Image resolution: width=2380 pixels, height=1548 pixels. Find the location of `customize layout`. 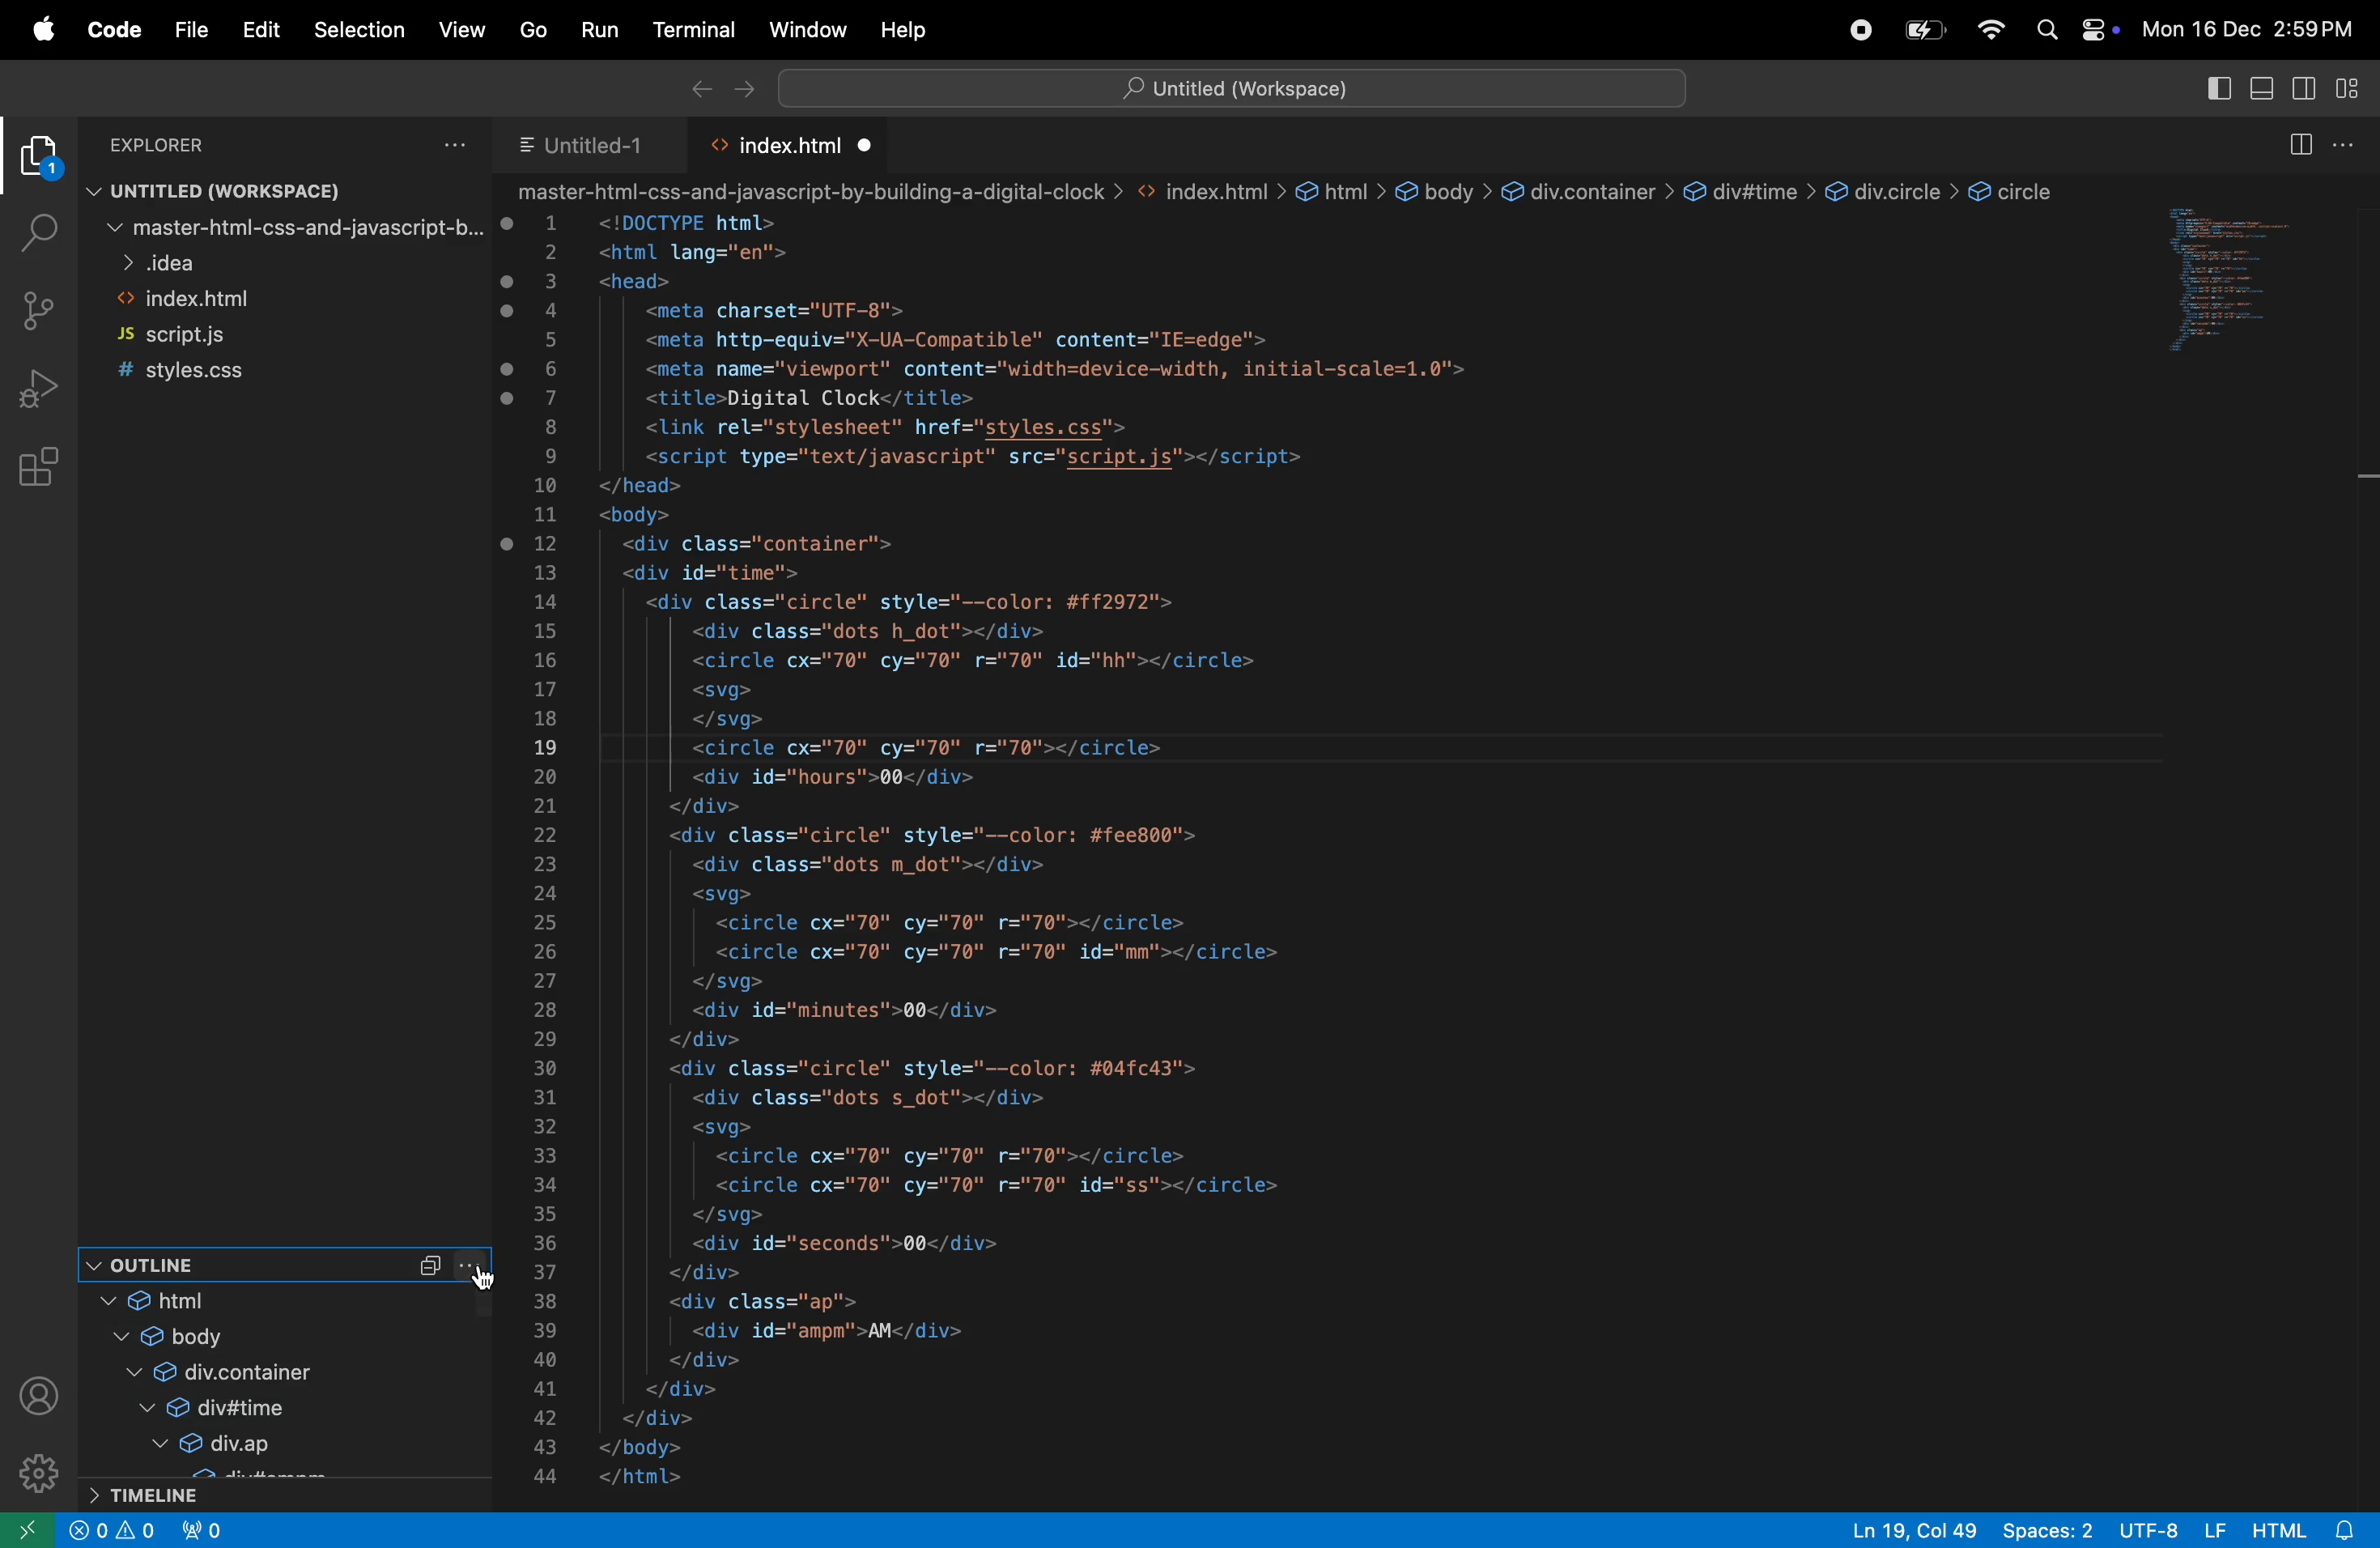

customize layout is located at coordinates (2351, 86).